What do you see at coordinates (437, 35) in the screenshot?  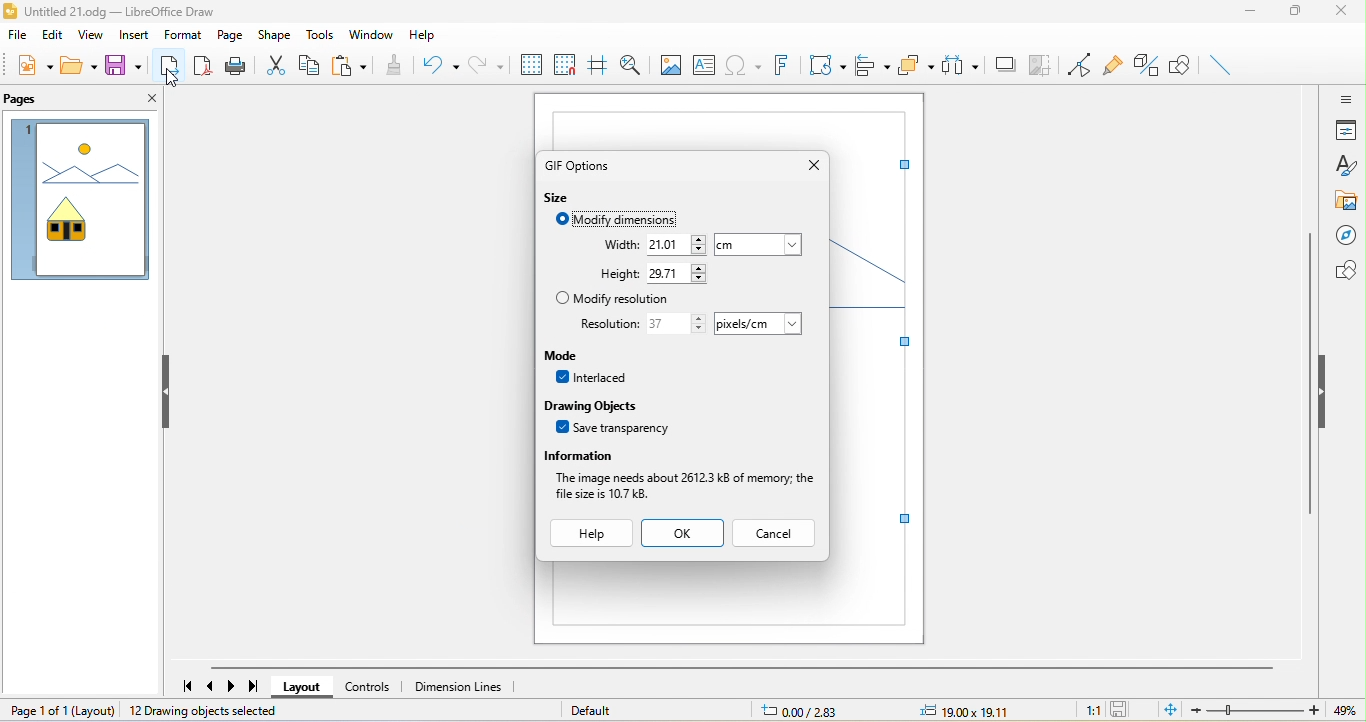 I see `help` at bounding box center [437, 35].